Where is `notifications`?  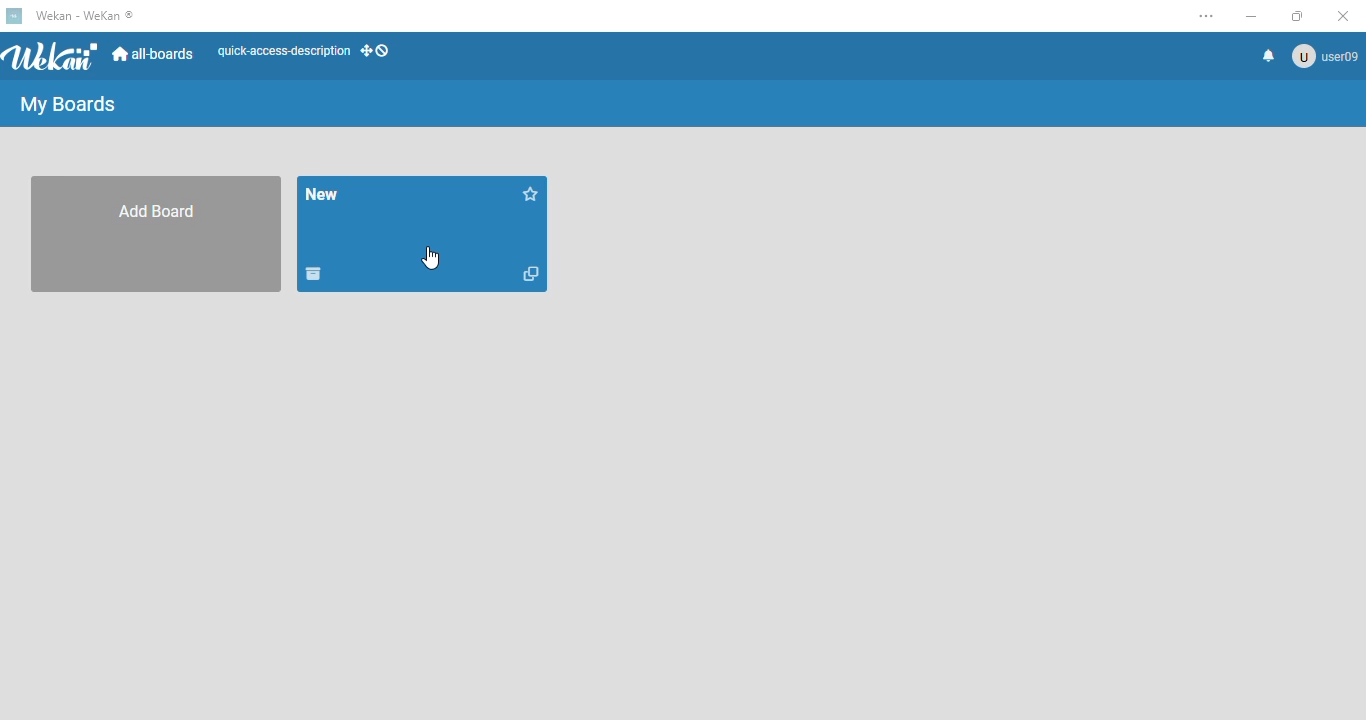
notifications is located at coordinates (1270, 55).